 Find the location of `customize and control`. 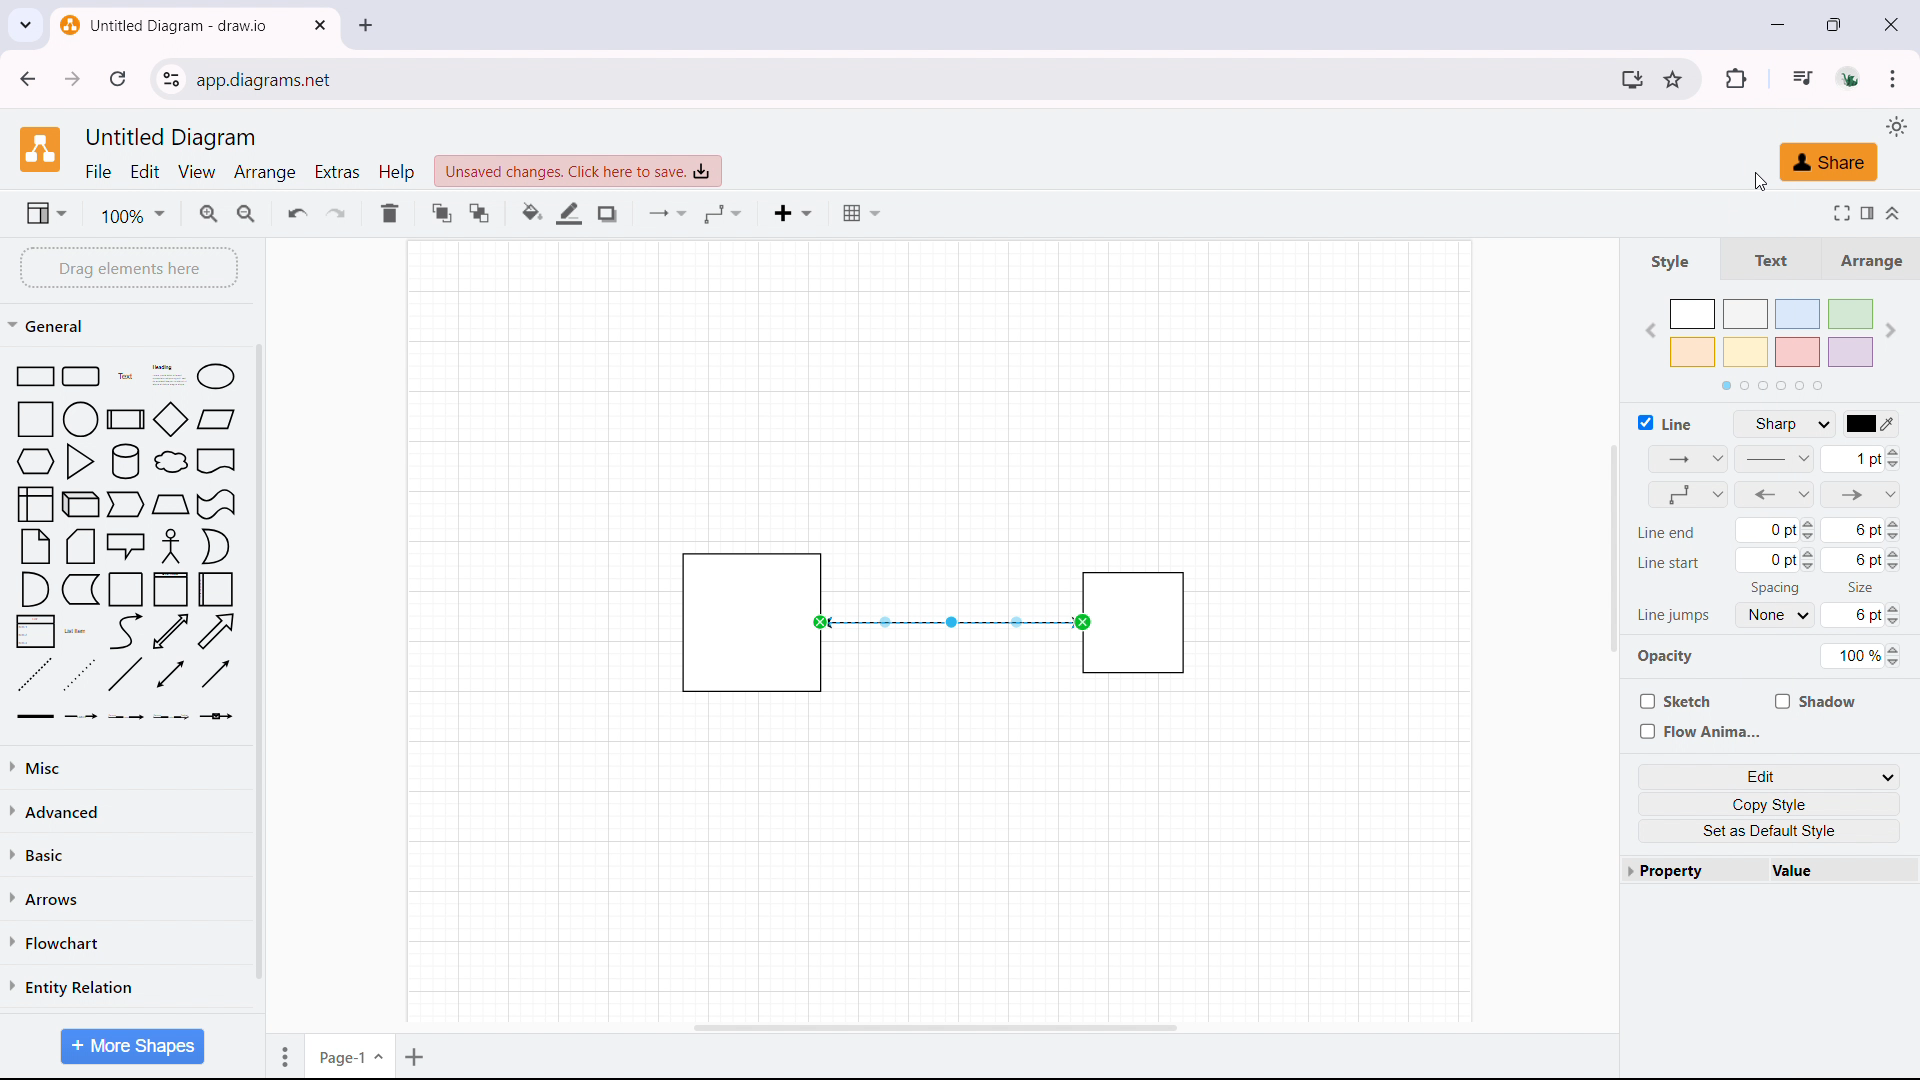

customize and control is located at coordinates (1893, 78).